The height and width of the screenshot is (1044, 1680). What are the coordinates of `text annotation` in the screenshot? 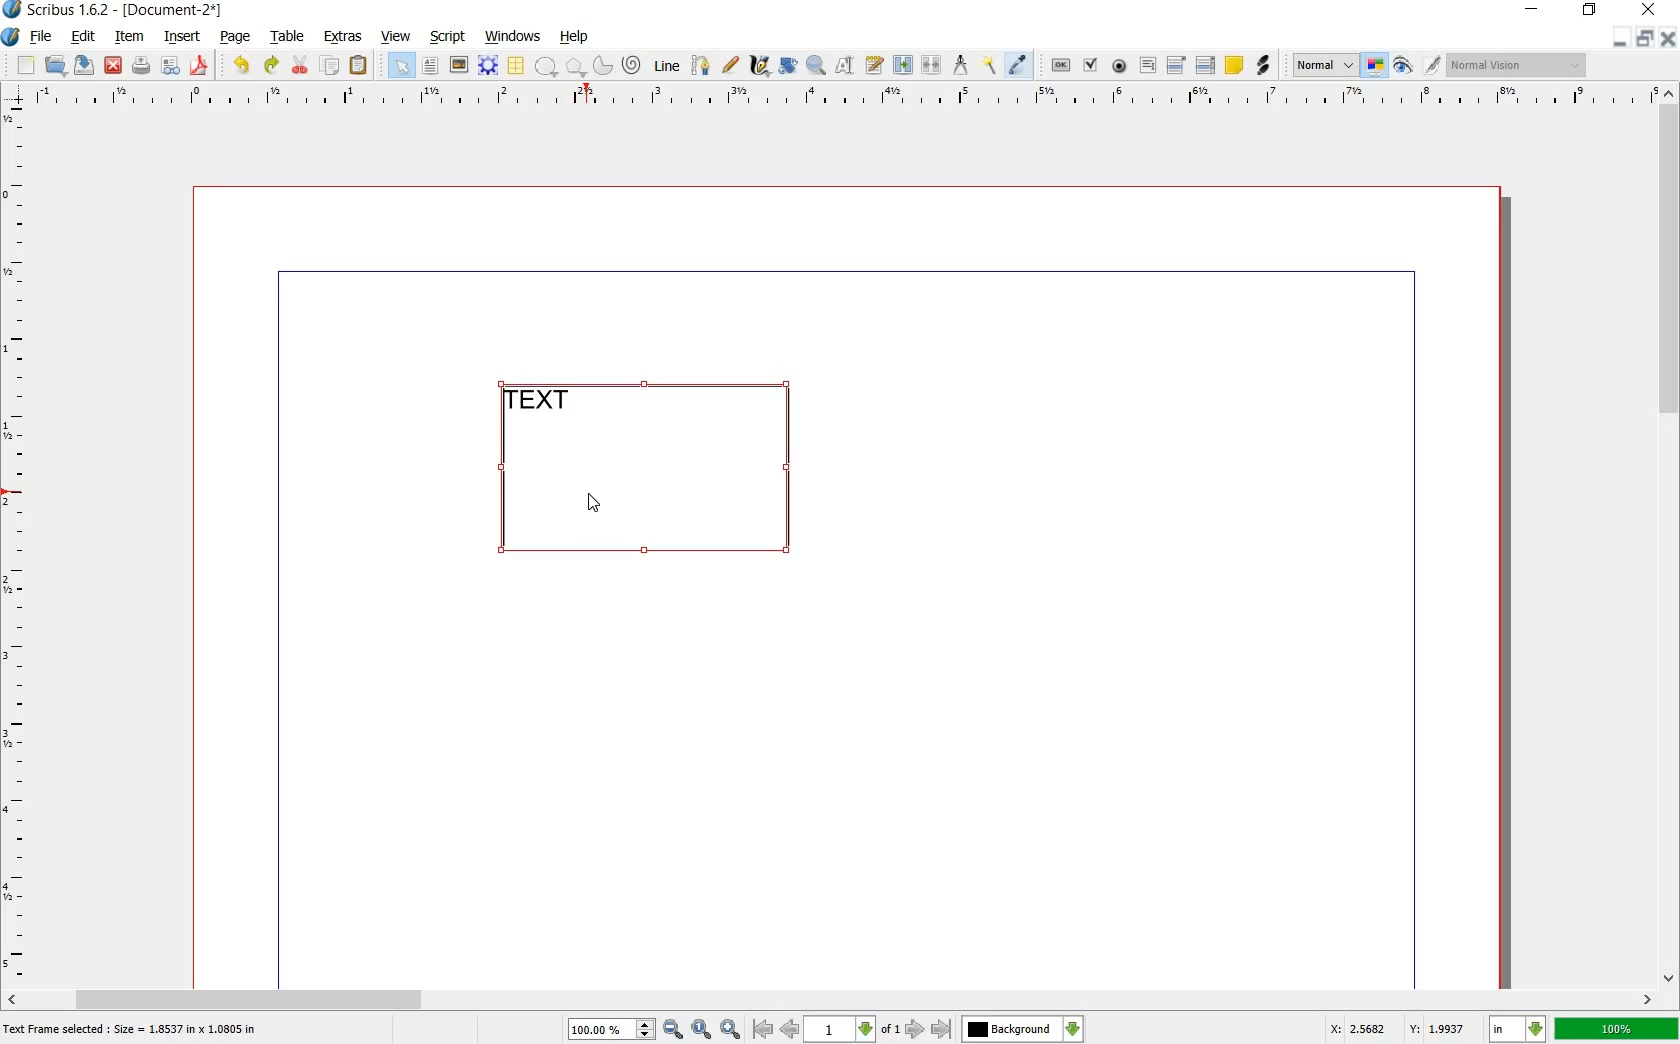 It's located at (1234, 65).